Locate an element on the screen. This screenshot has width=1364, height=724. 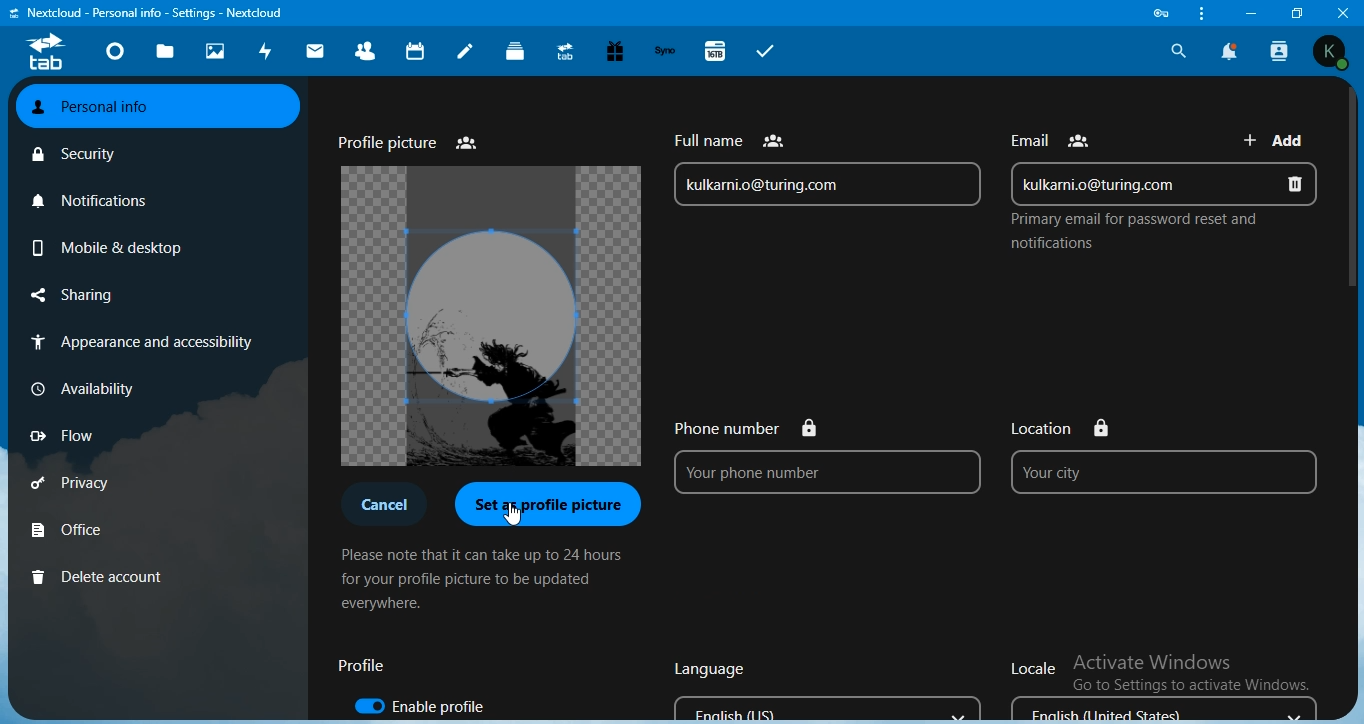
Profile picture is located at coordinates (407, 140).